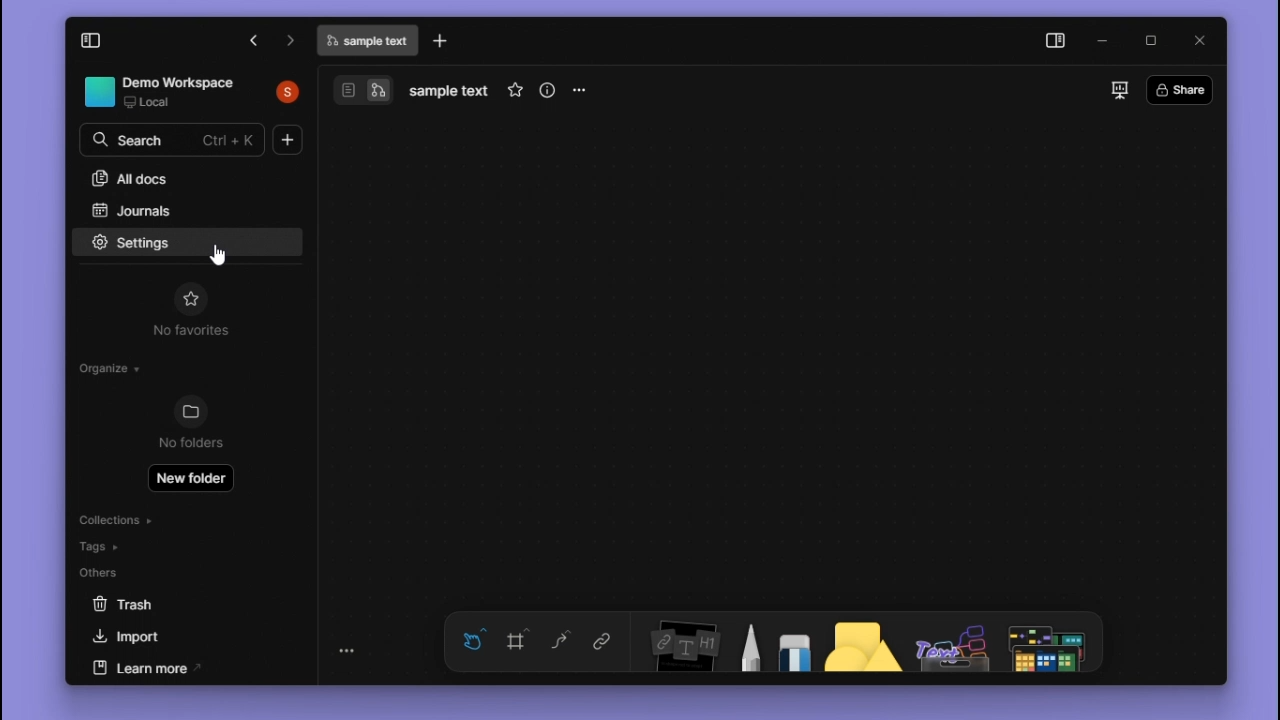 The height and width of the screenshot is (720, 1280). What do you see at coordinates (102, 365) in the screenshot?
I see `organize` at bounding box center [102, 365].